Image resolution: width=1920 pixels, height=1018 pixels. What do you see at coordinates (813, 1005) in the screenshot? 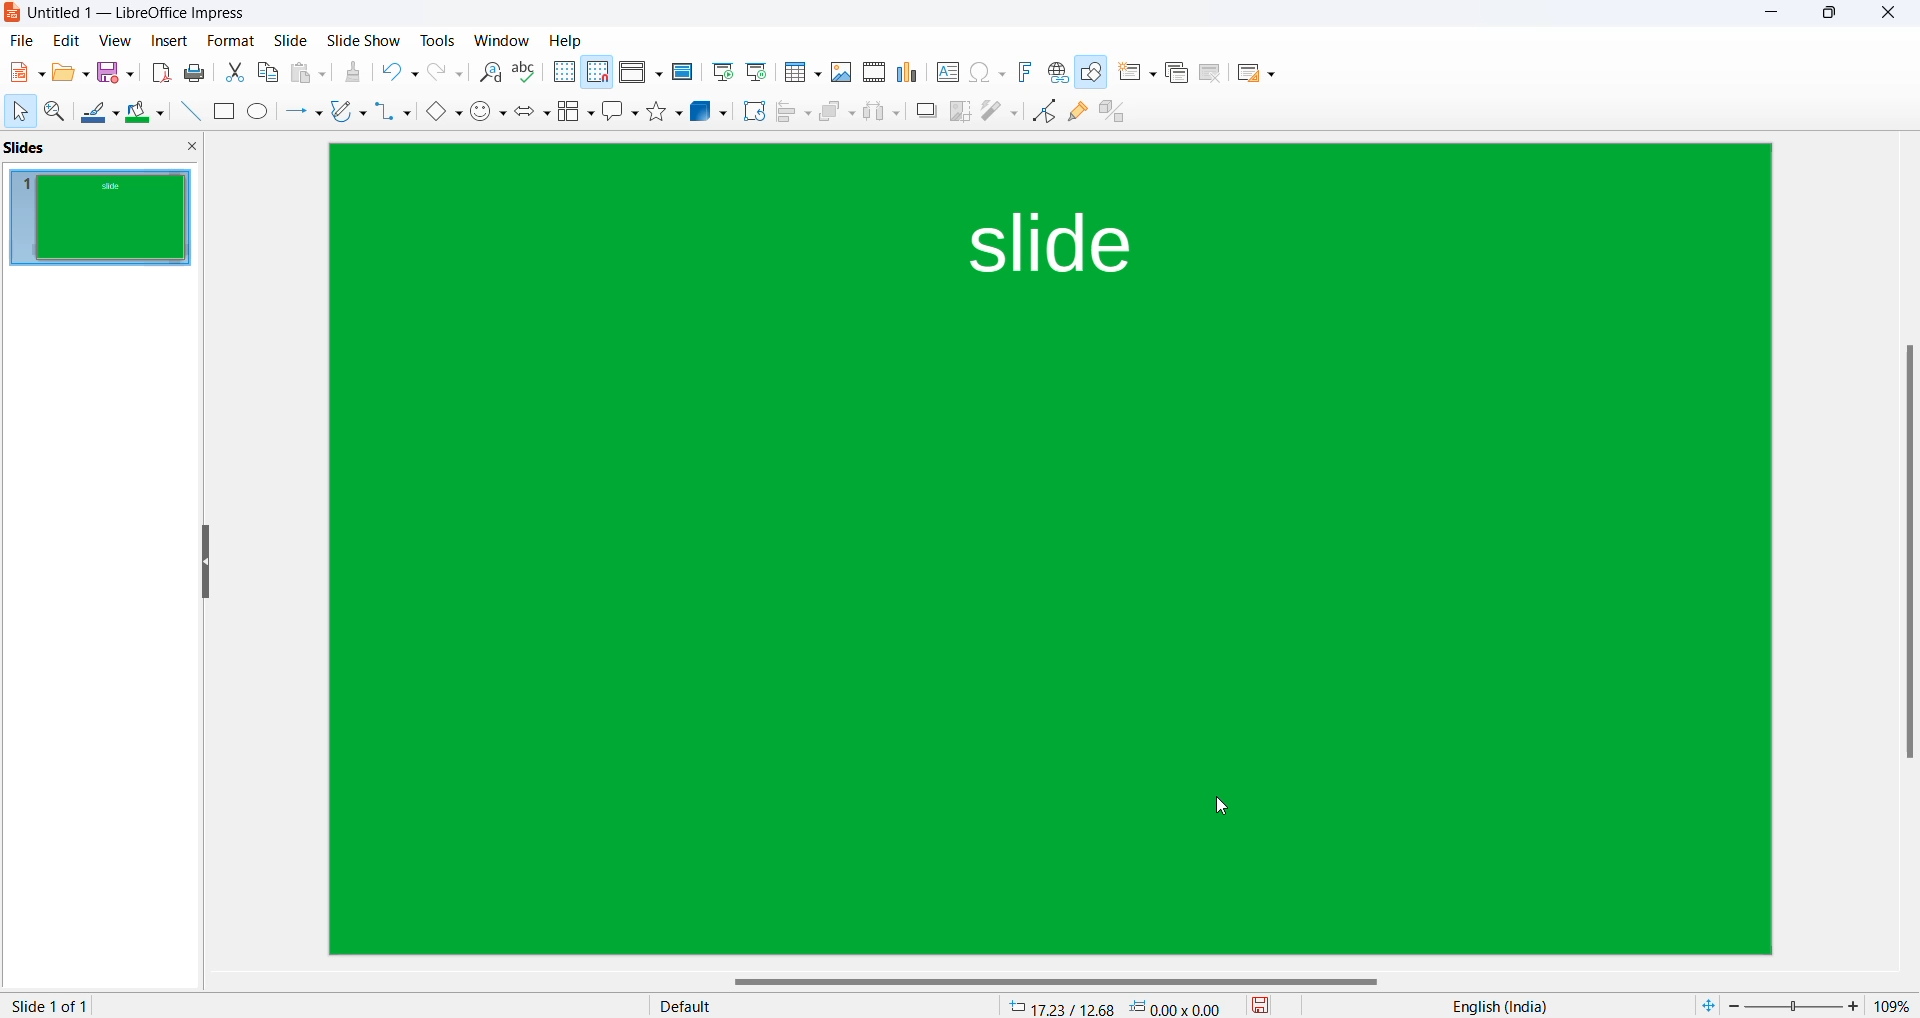
I see `page style` at bounding box center [813, 1005].